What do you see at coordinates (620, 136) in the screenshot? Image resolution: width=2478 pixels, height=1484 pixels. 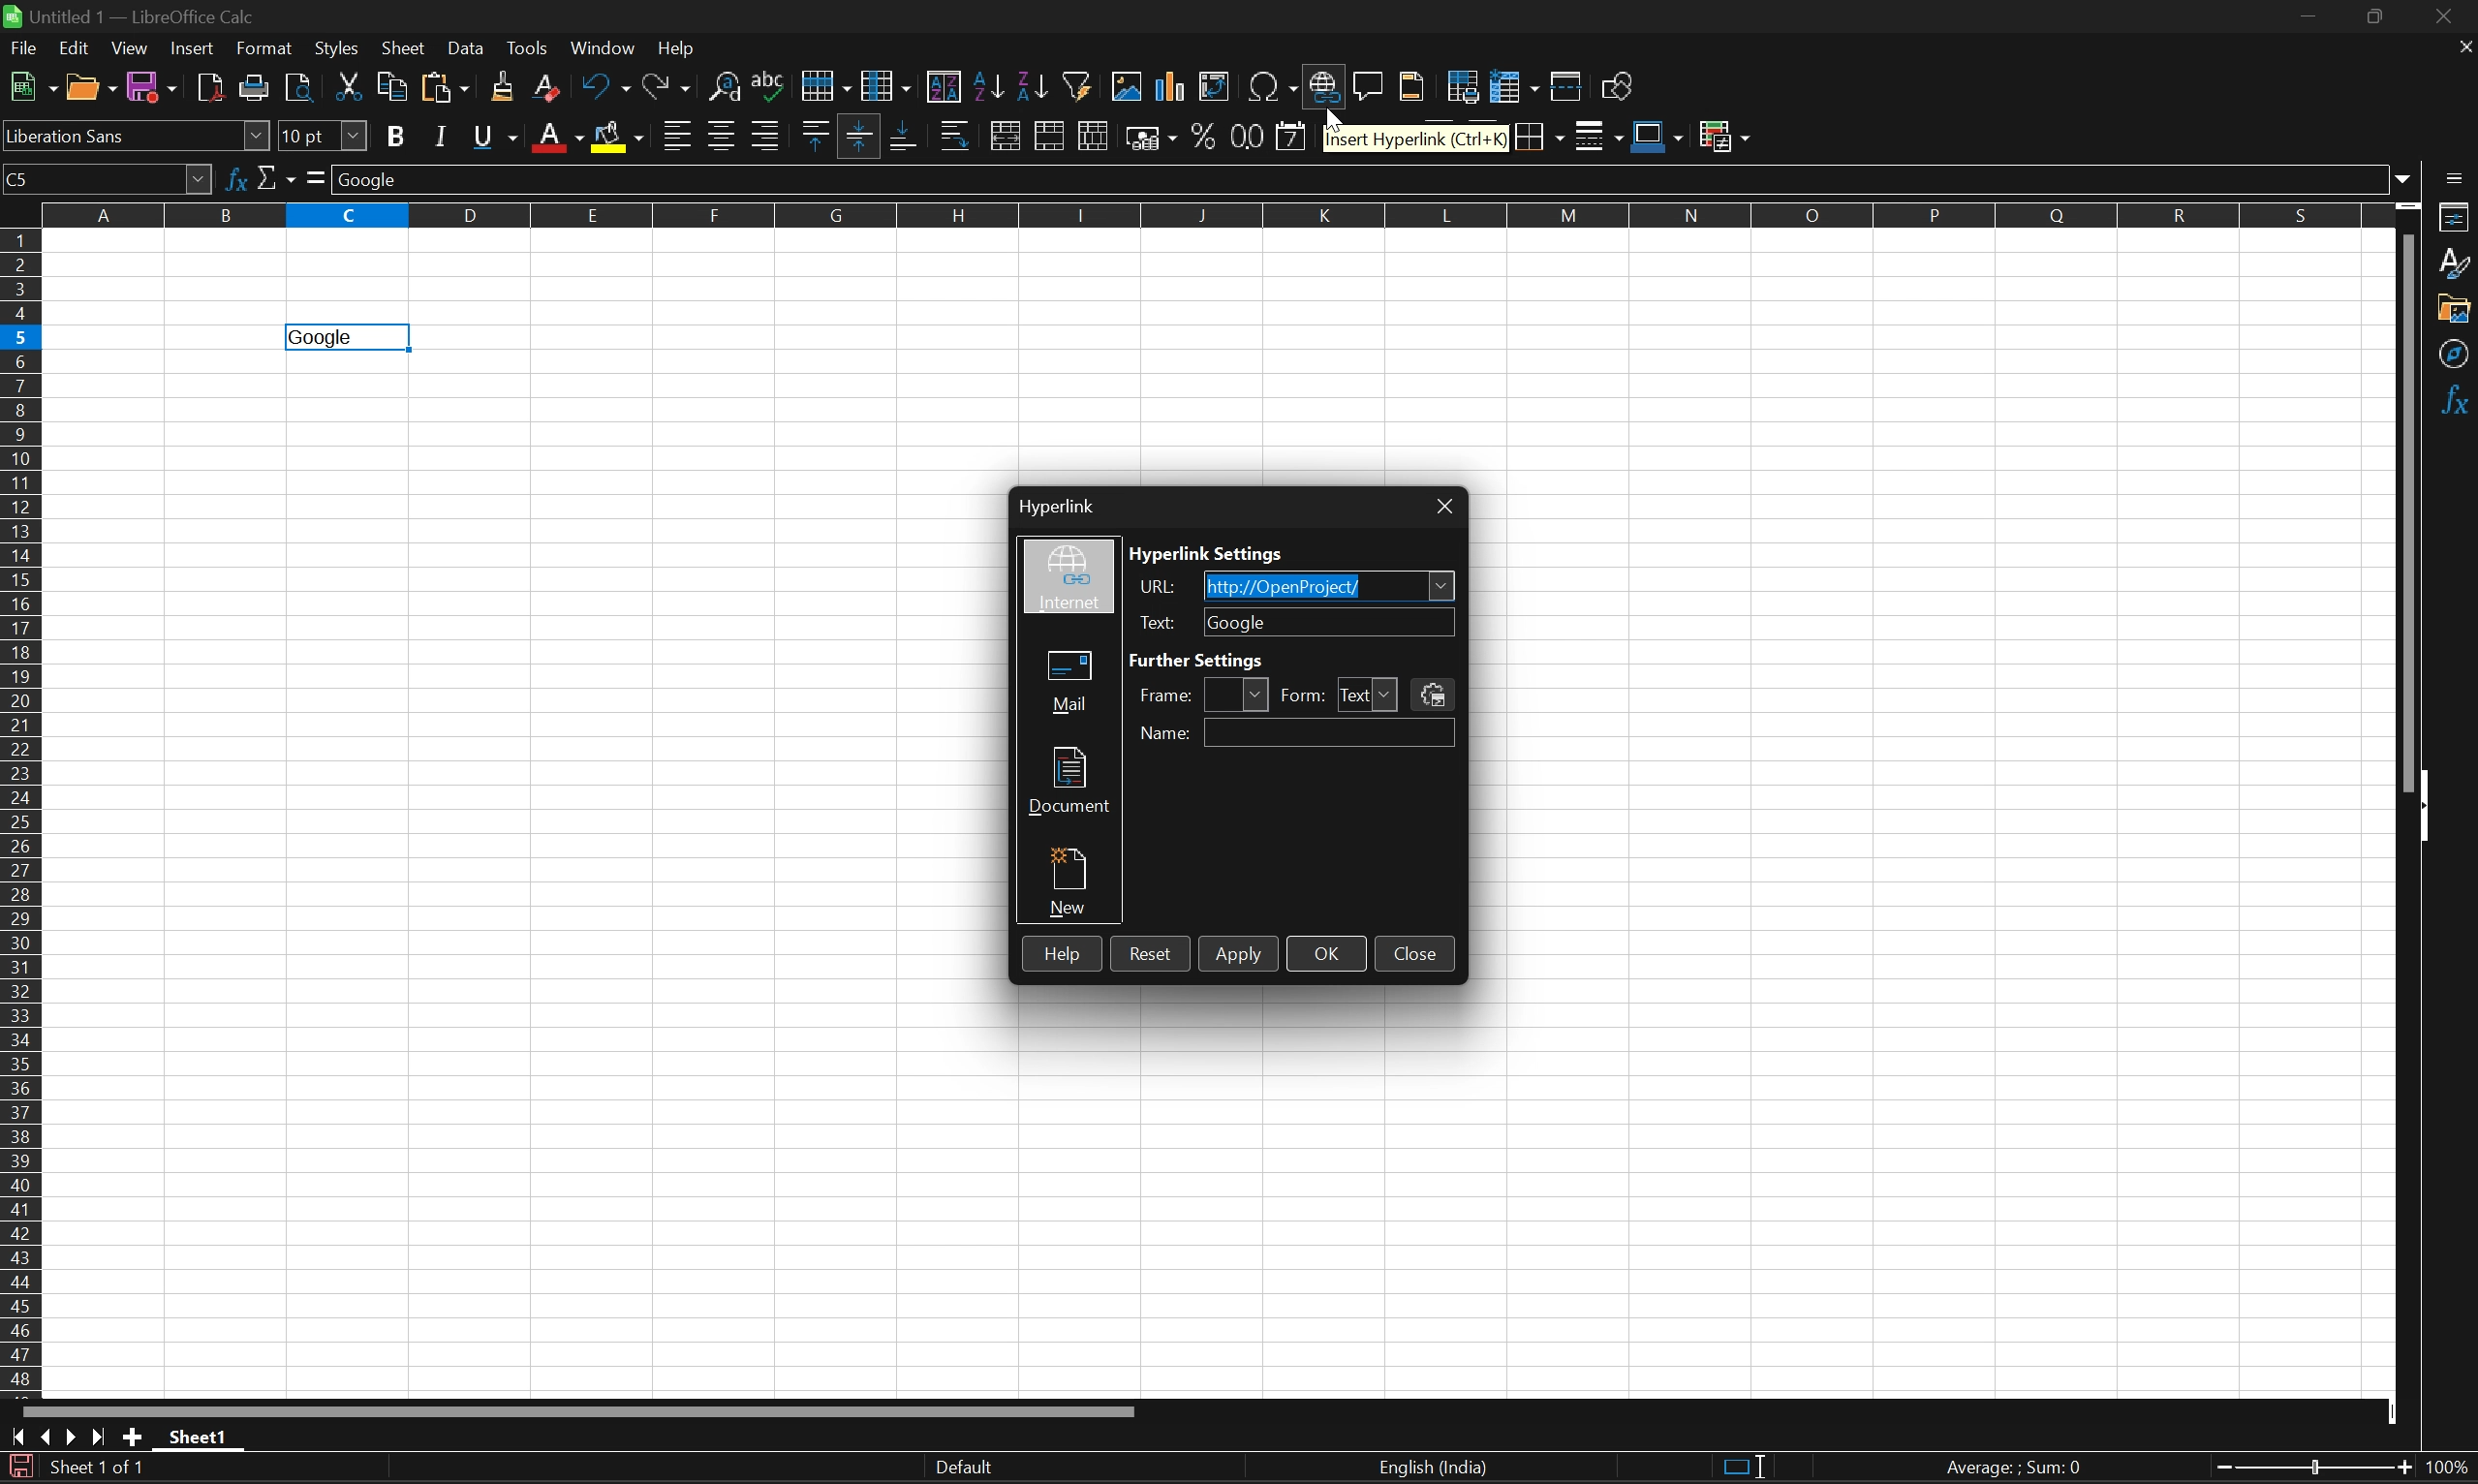 I see `Background color` at bounding box center [620, 136].